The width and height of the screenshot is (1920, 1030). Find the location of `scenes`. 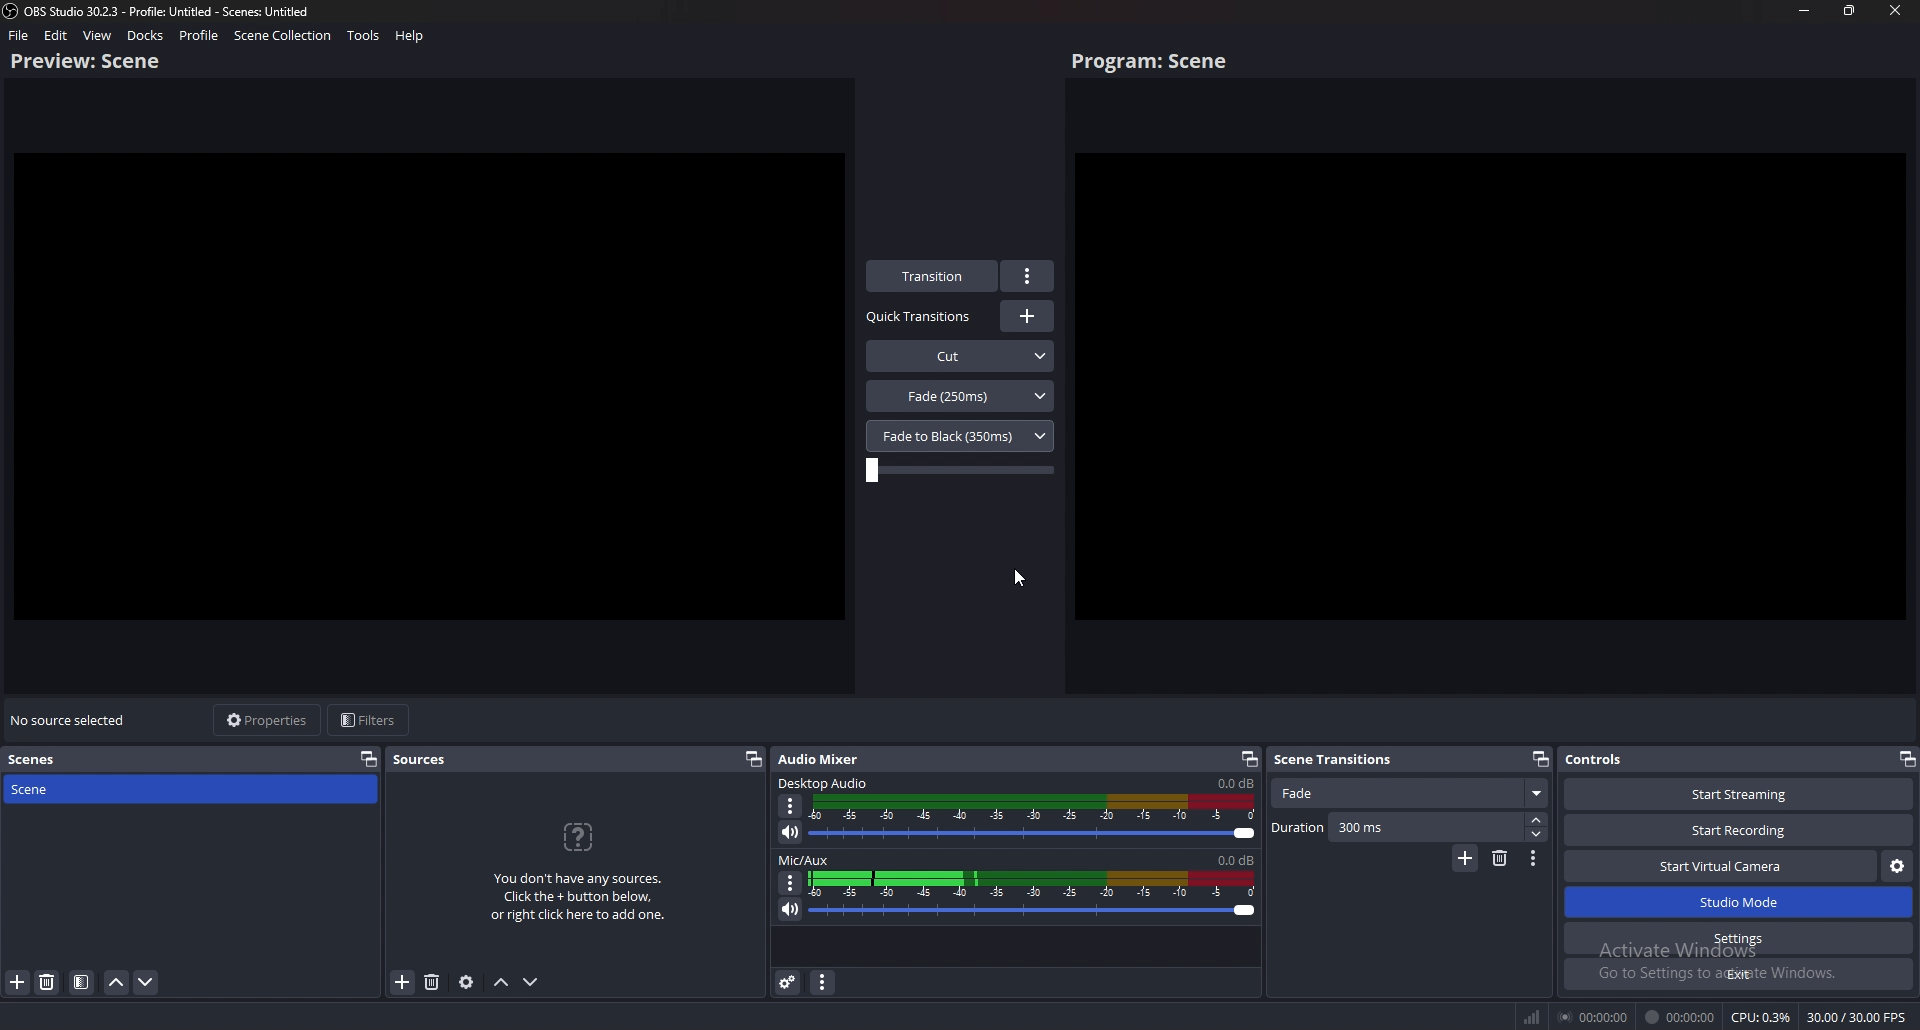

scenes is located at coordinates (37, 760).